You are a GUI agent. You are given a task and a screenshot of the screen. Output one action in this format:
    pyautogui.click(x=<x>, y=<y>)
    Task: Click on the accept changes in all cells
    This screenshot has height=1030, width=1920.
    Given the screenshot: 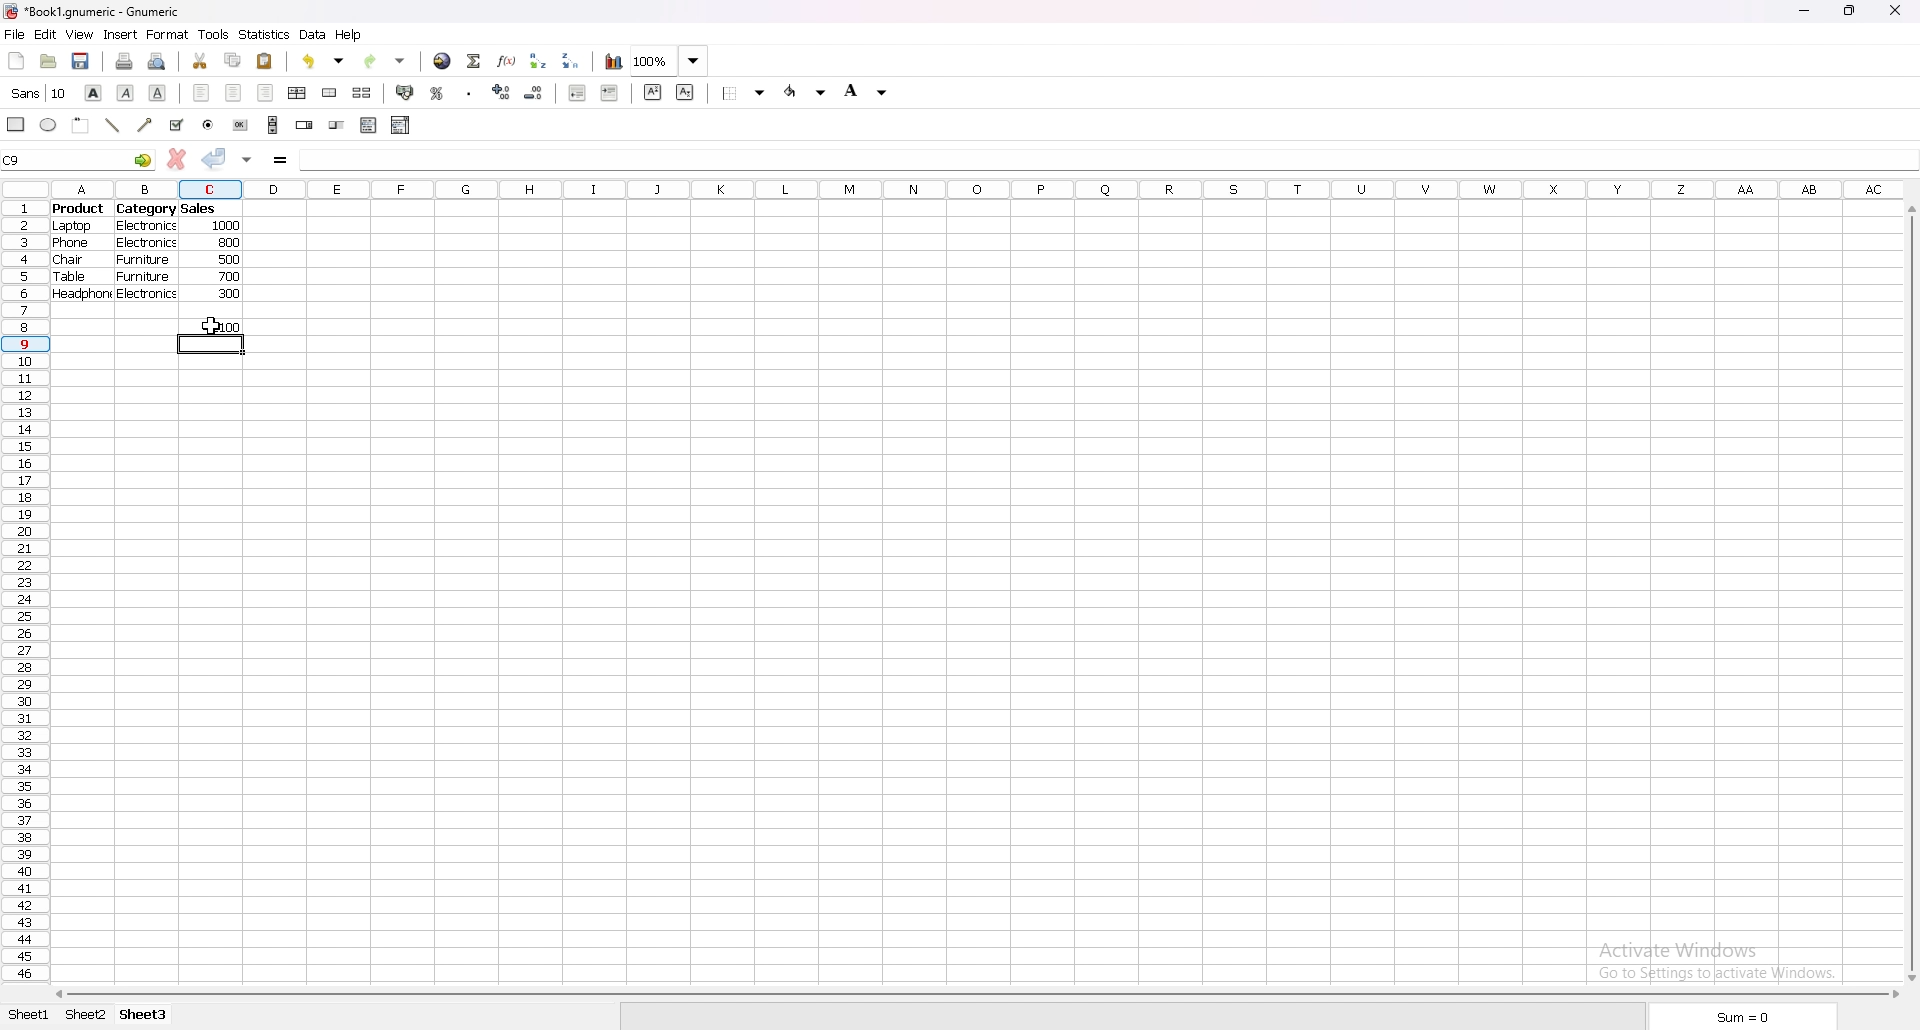 What is the action you would take?
    pyautogui.click(x=248, y=158)
    